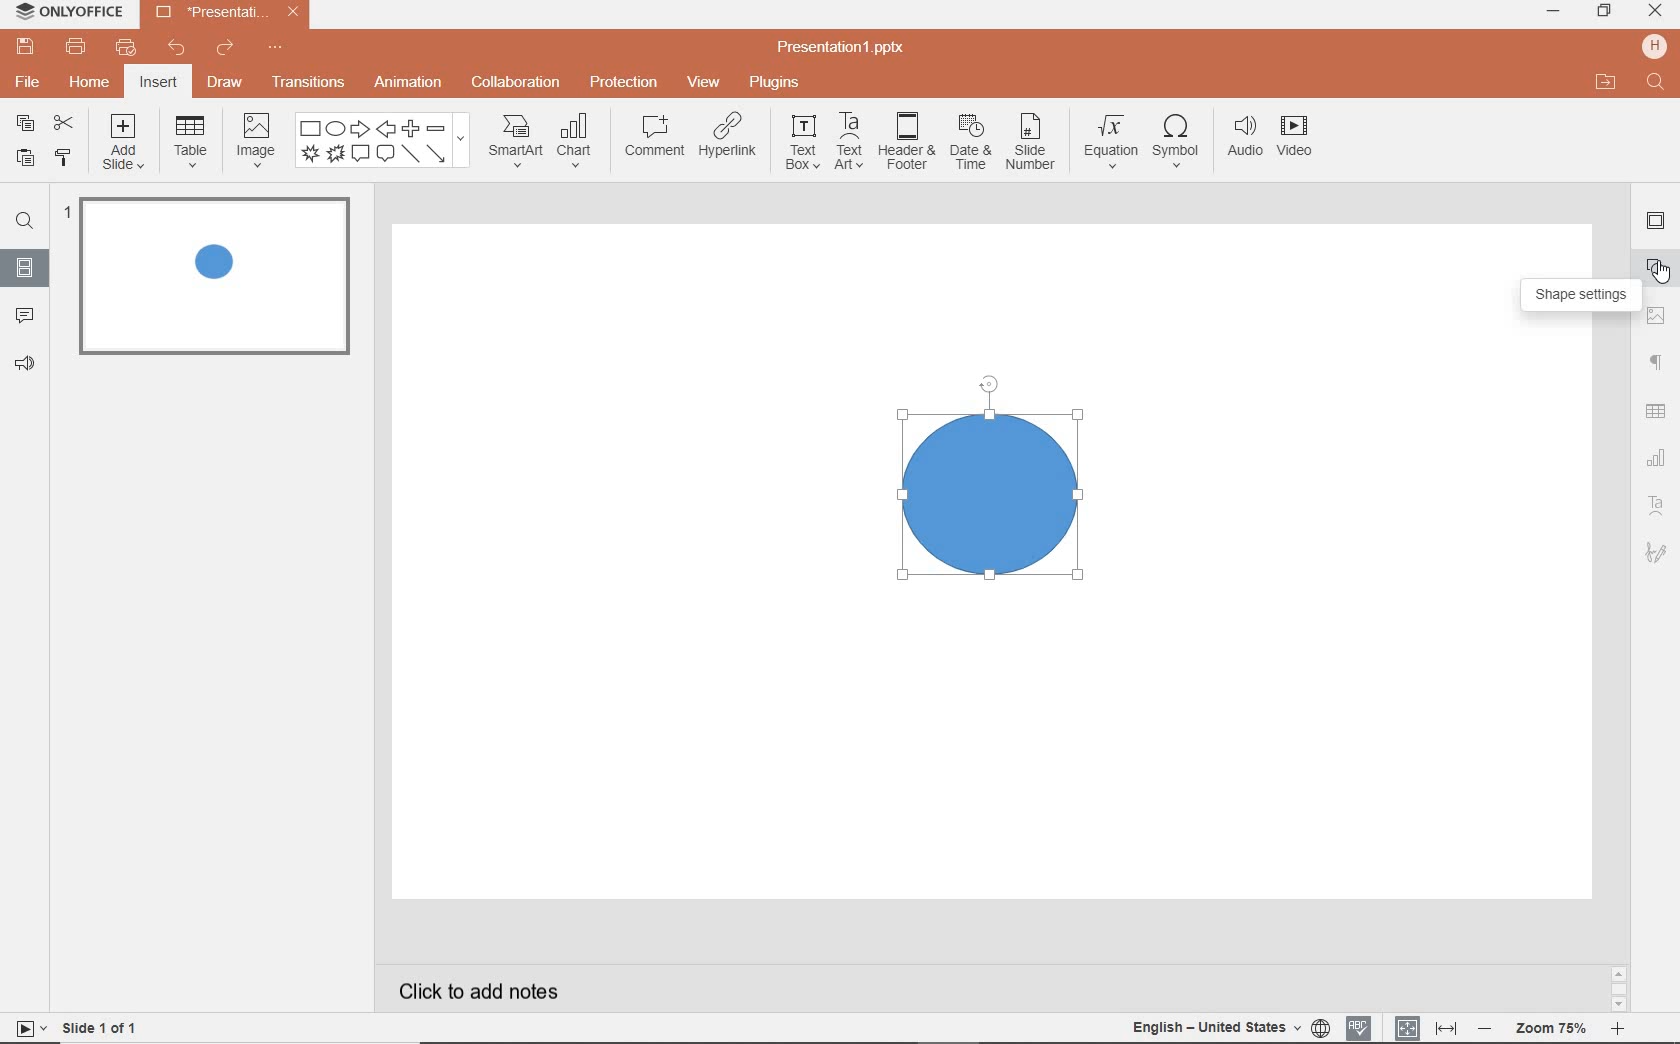 This screenshot has width=1680, height=1044. What do you see at coordinates (23, 366) in the screenshot?
I see `feedback & support` at bounding box center [23, 366].